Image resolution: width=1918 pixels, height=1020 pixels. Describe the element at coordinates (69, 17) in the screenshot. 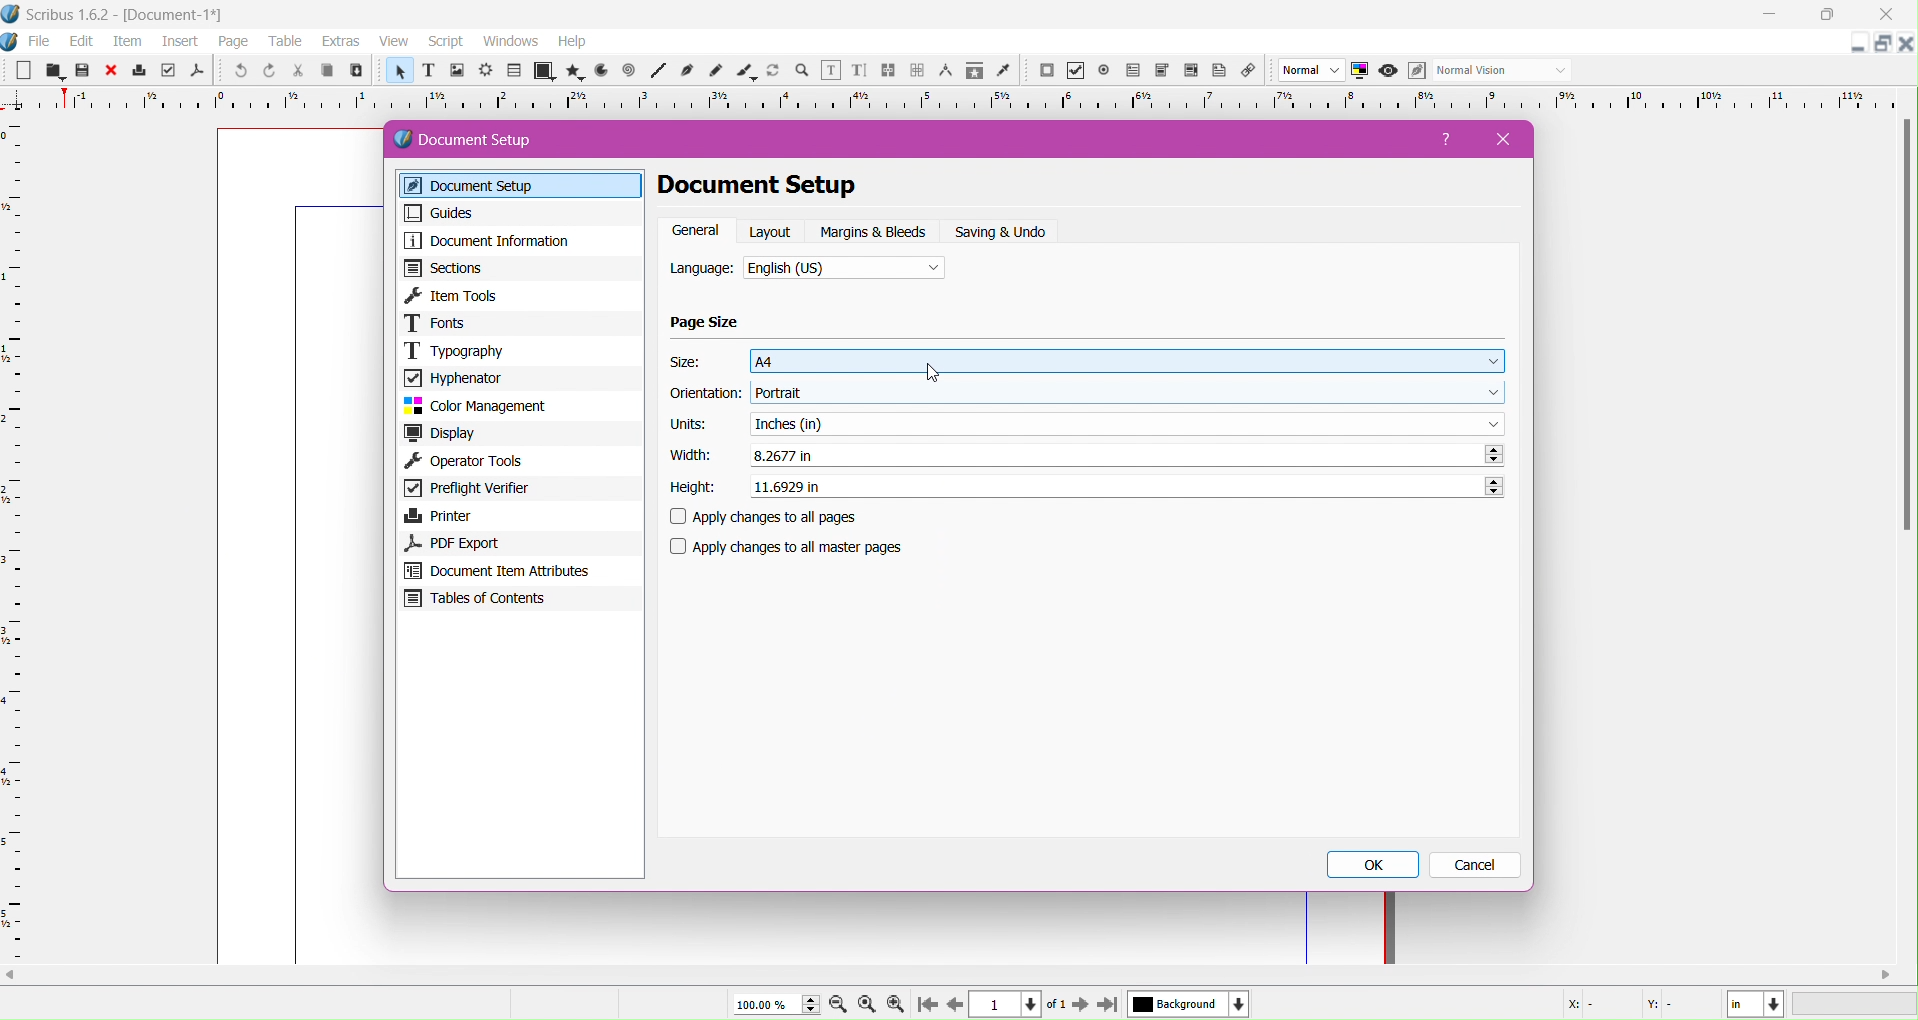

I see `app name` at that location.